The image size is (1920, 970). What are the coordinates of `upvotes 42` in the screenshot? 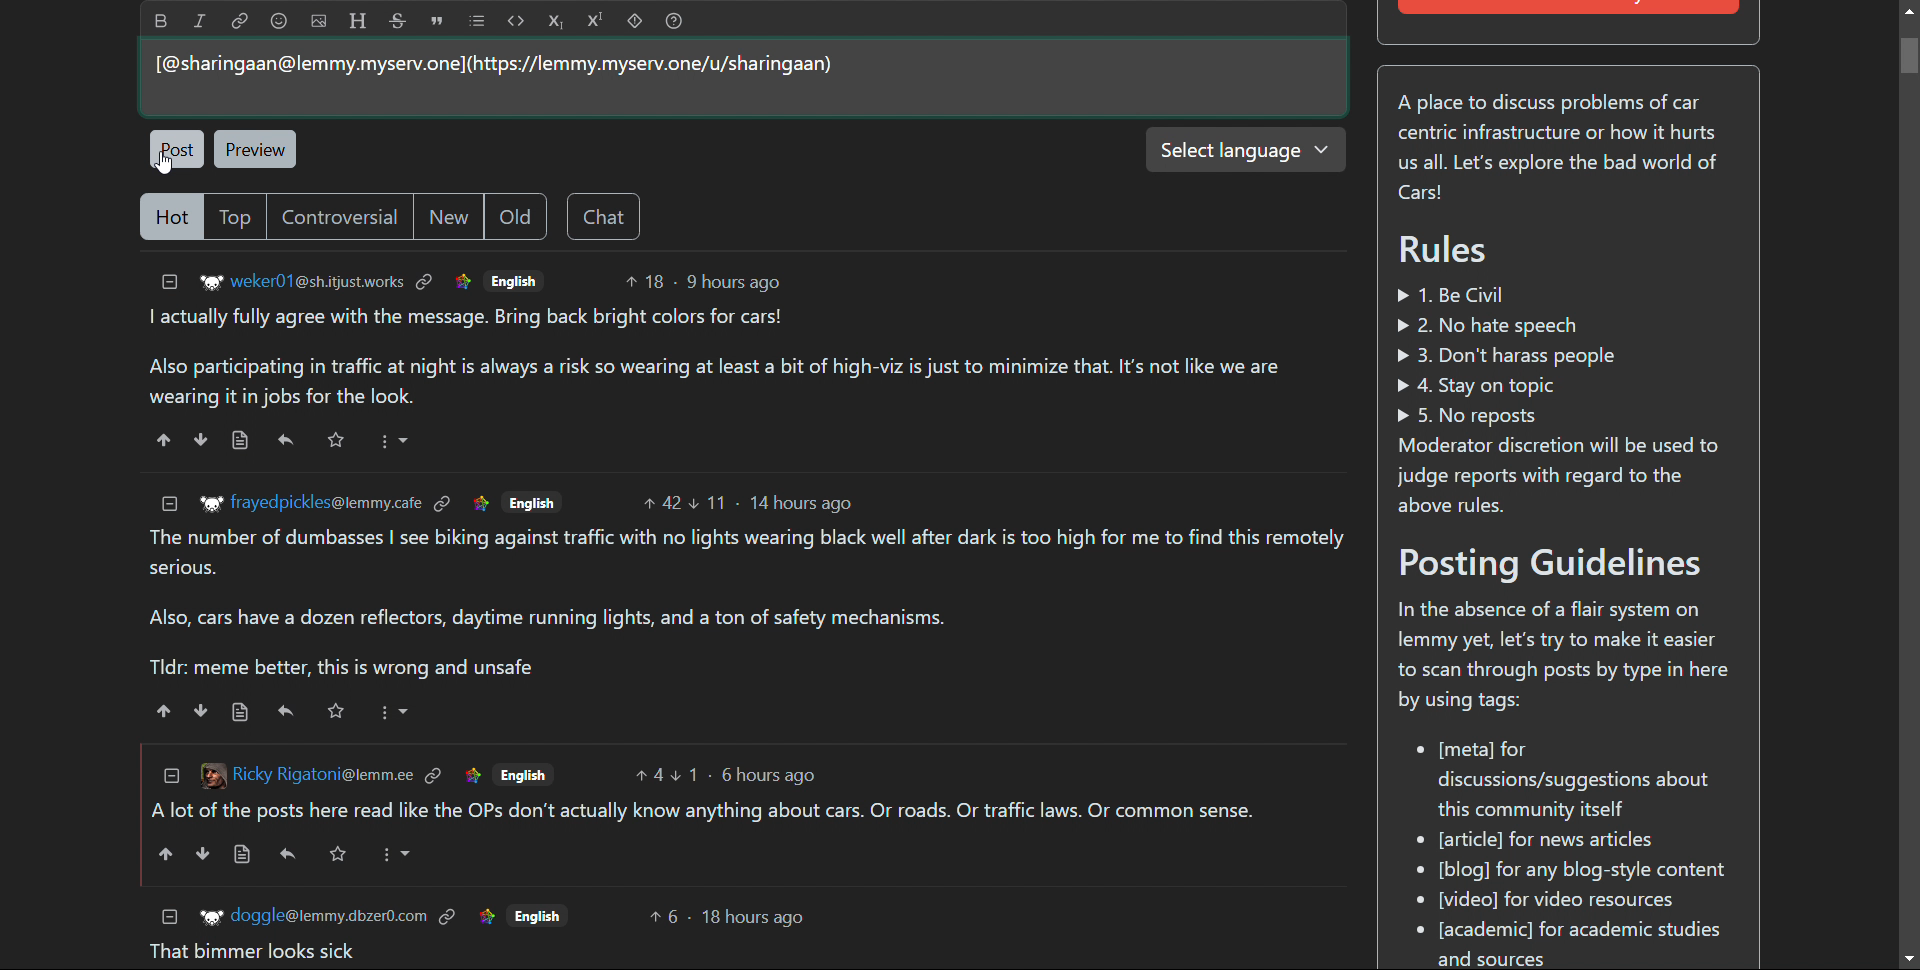 It's located at (663, 500).